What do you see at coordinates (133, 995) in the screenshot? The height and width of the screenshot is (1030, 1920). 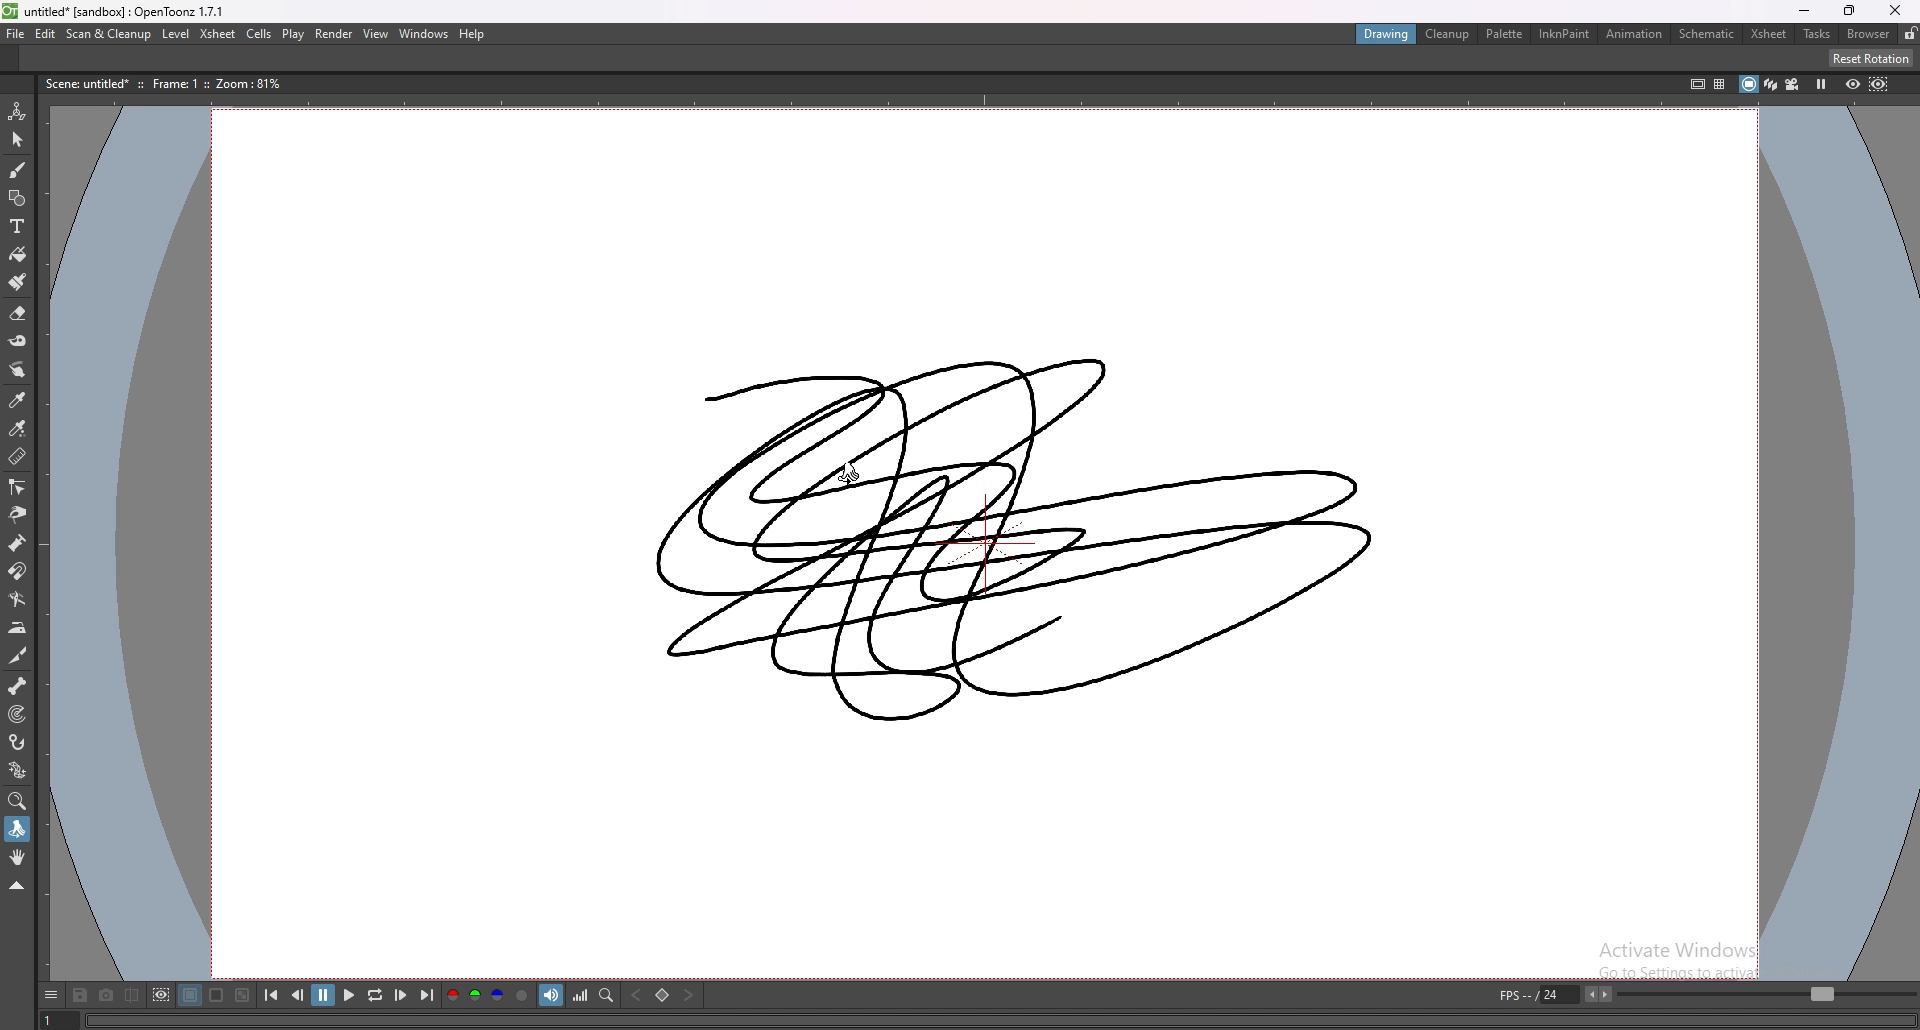 I see `compare to snapshot` at bounding box center [133, 995].